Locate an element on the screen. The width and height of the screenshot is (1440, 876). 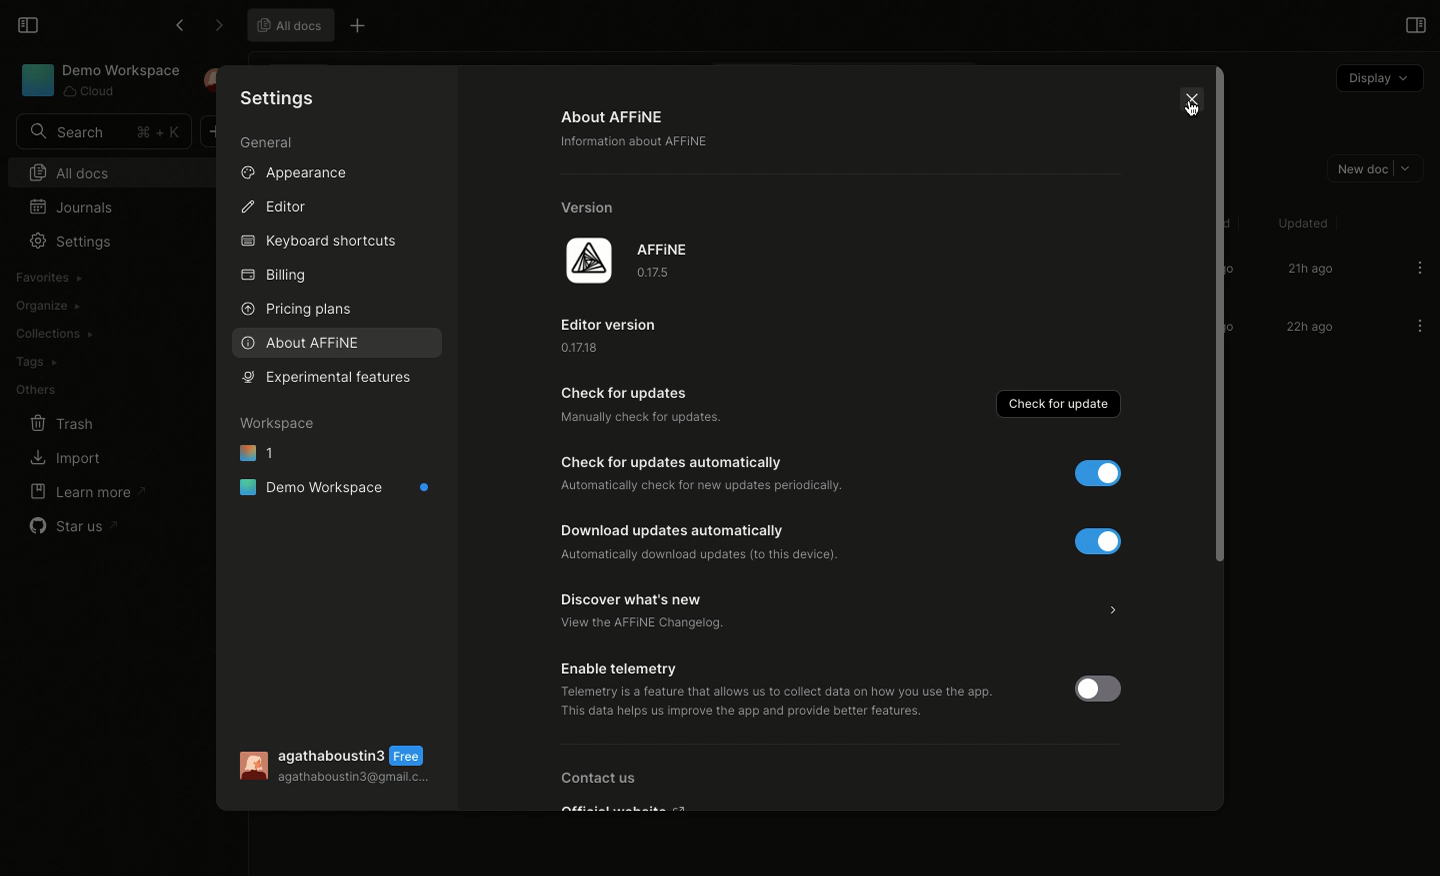
Journals is located at coordinates (76, 206).